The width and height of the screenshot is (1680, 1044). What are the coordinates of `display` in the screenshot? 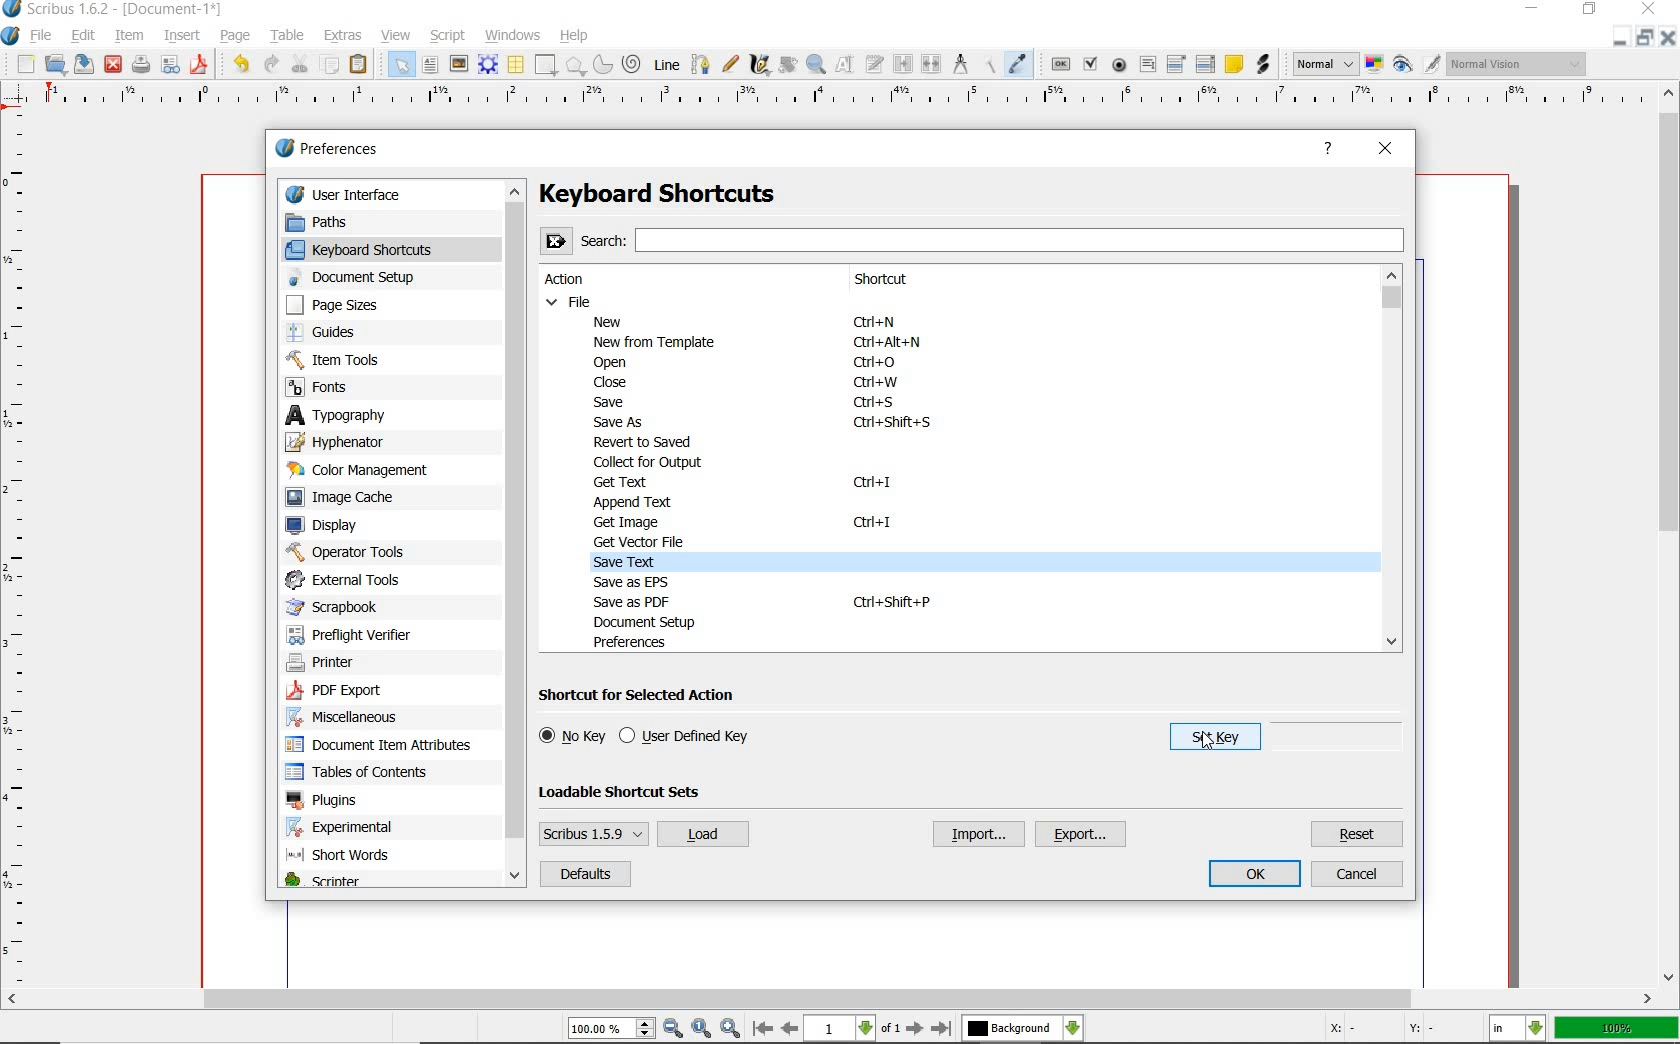 It's located at (332, 525).